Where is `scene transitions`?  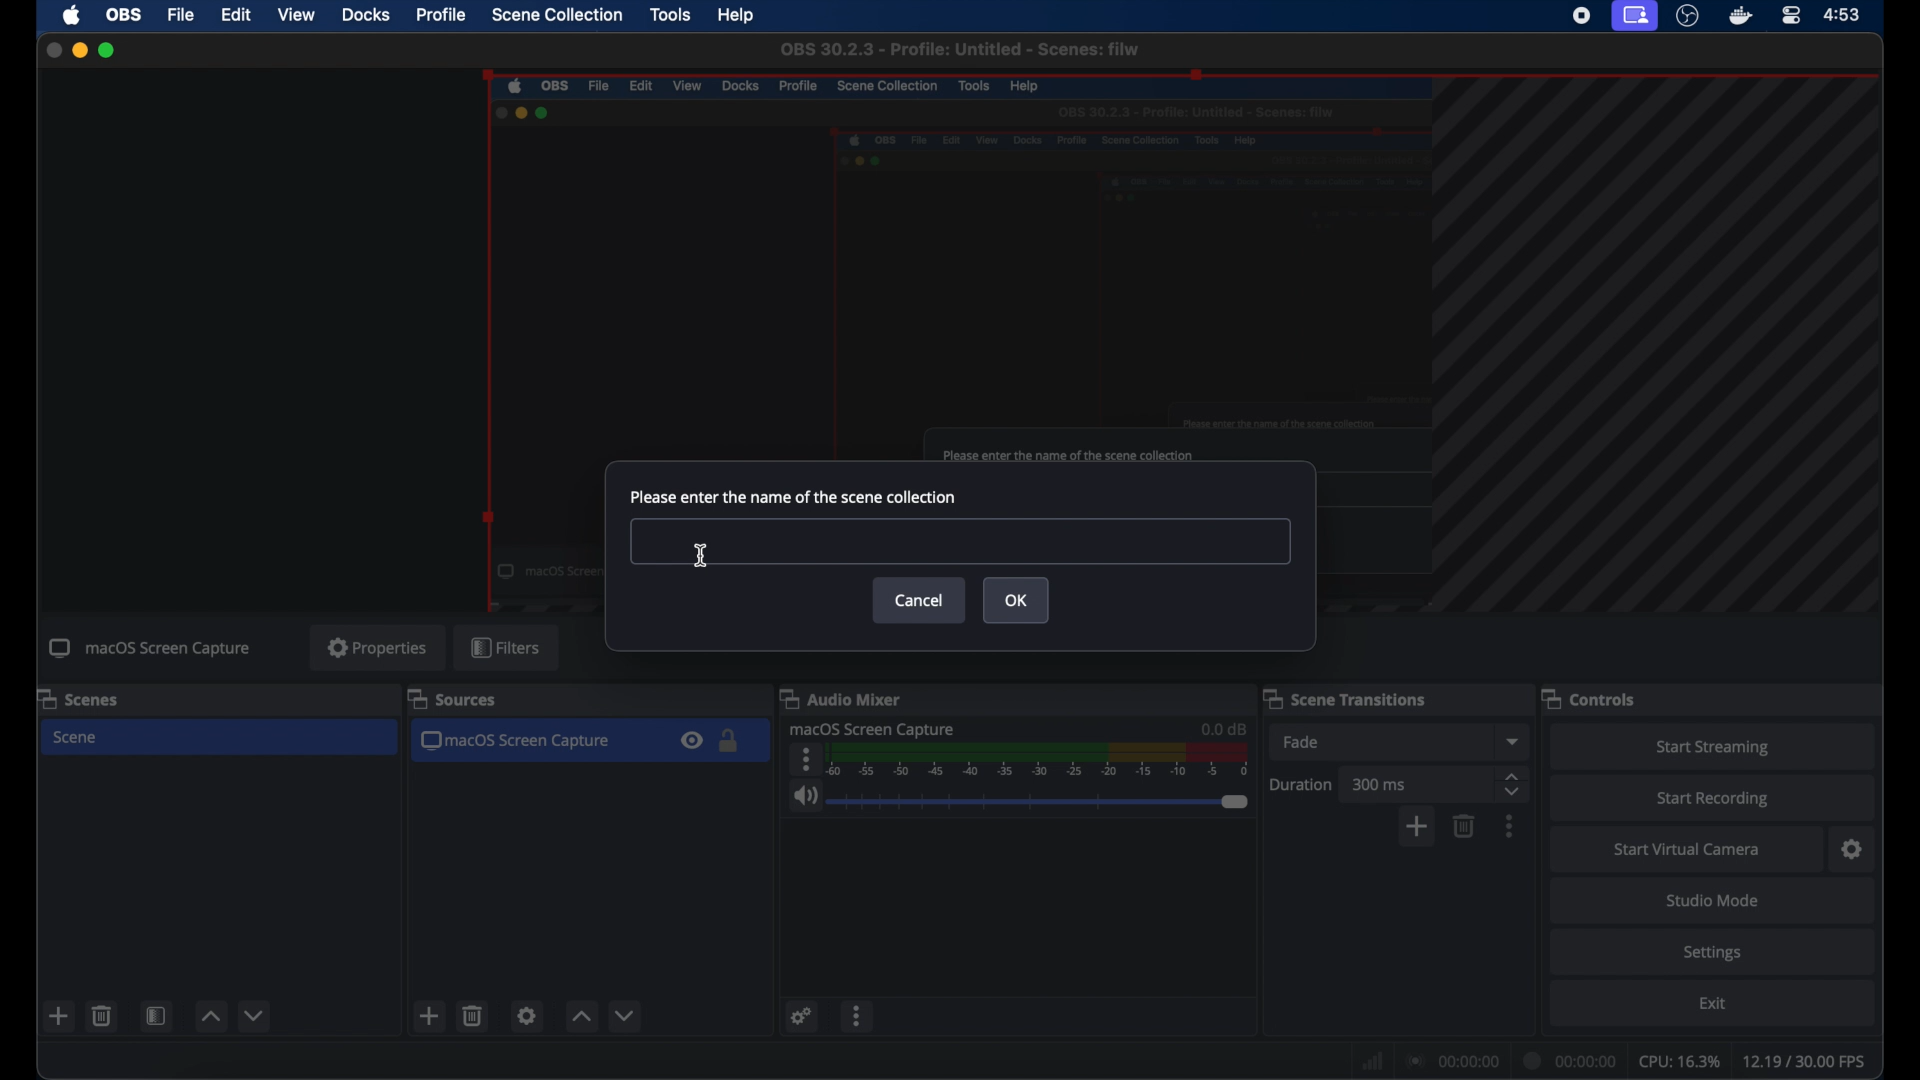 scene transitions is located at coordinates (1346, 698).